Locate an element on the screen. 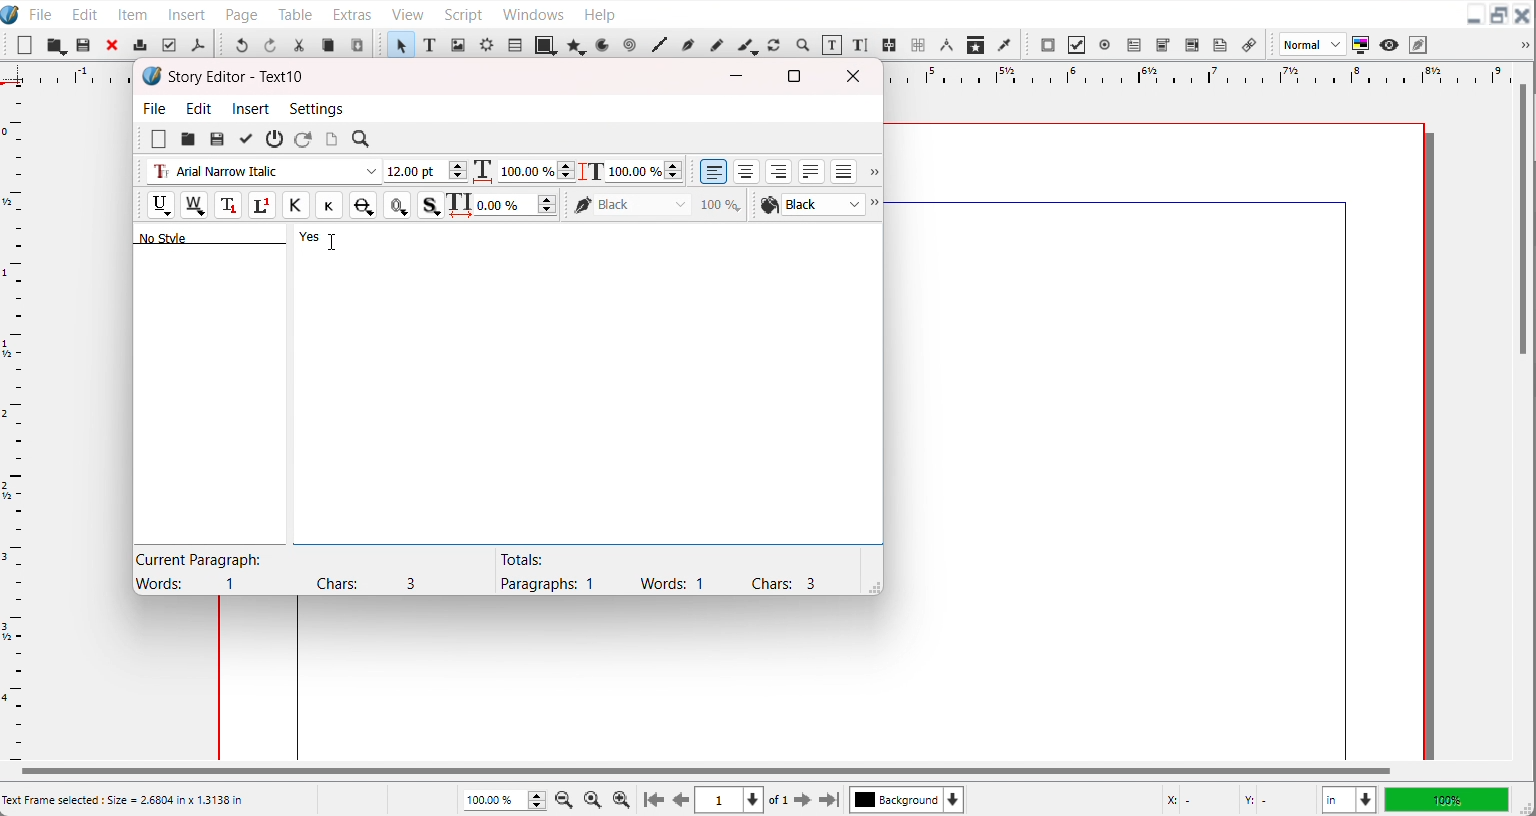  Copy item Properties is located at coordinates (976, 44).